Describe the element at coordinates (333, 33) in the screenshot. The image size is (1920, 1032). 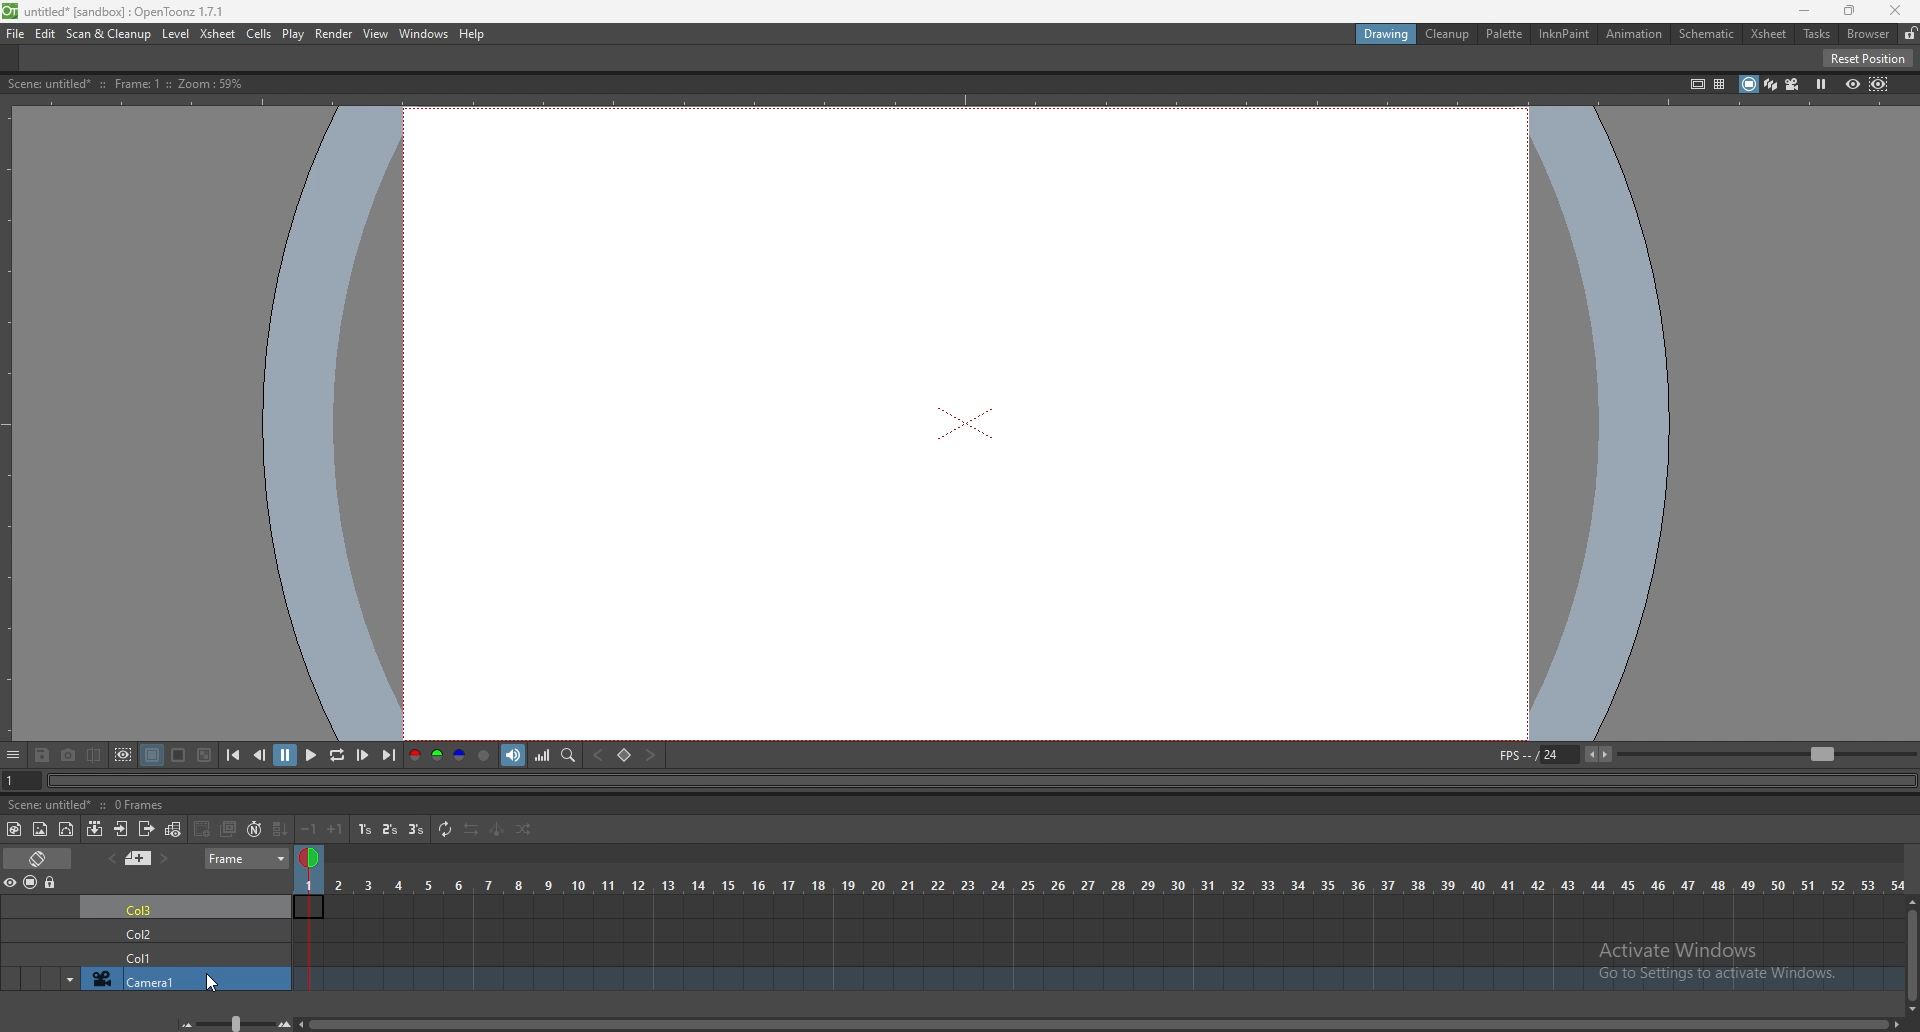
I see `render` at that location.